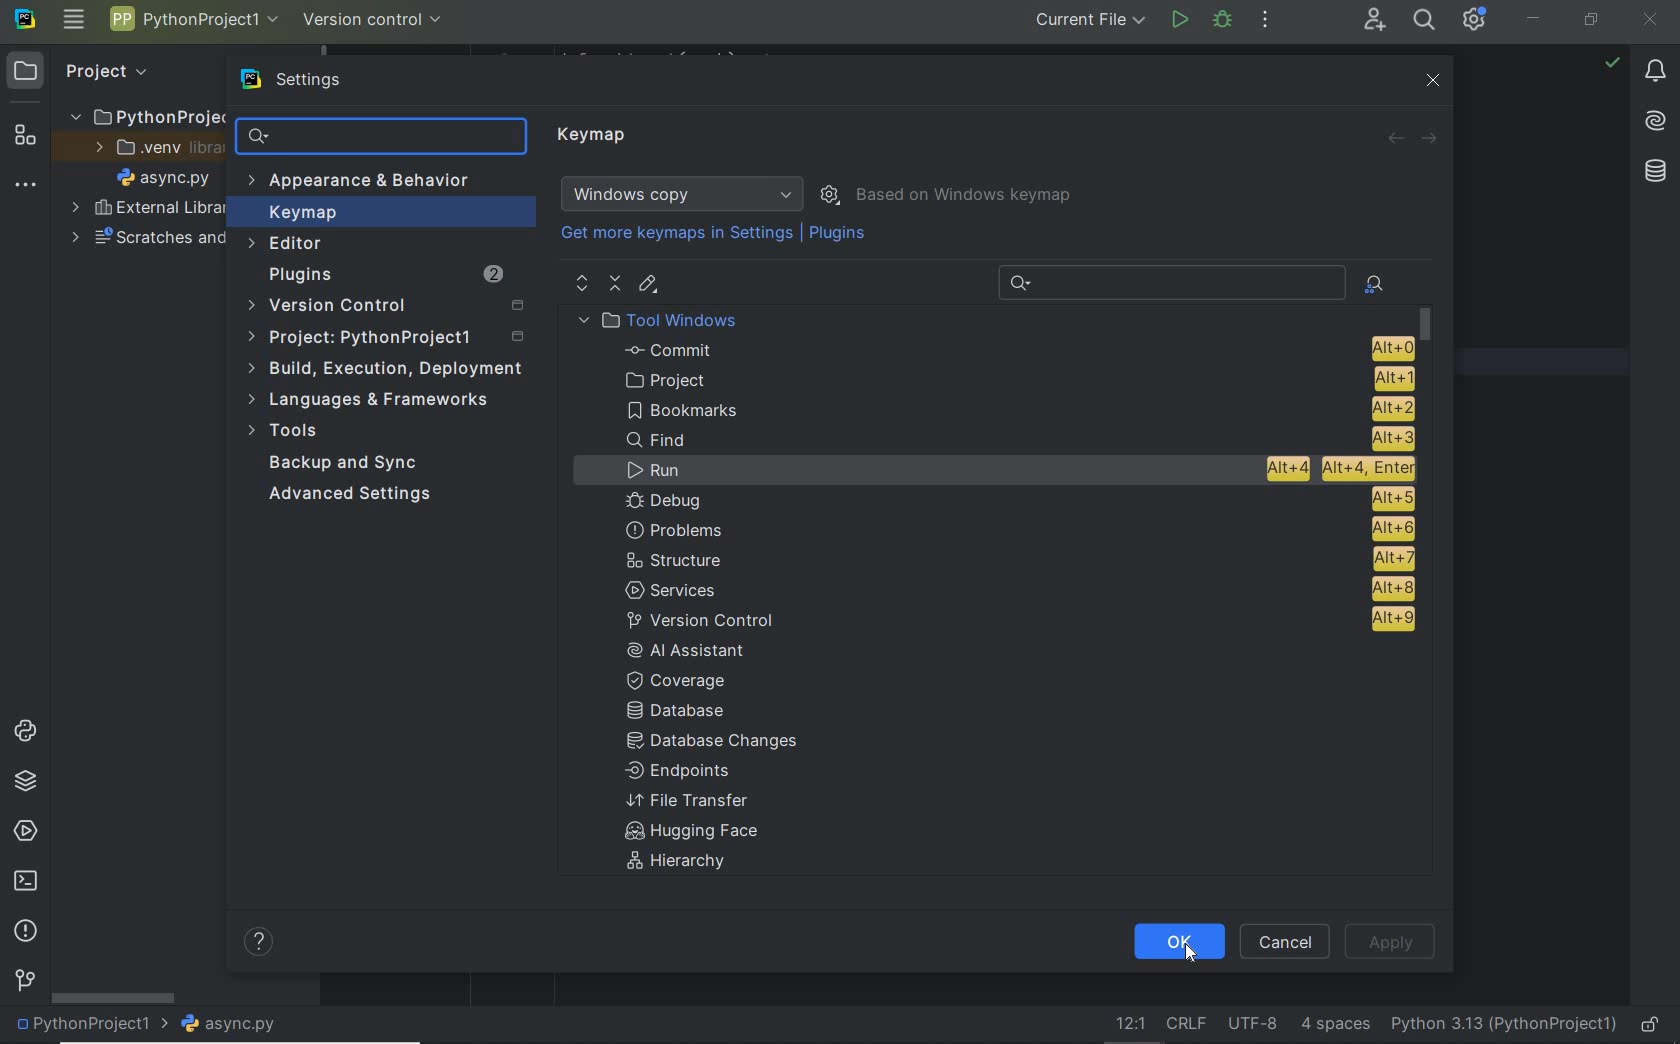 This screenshot has width=1680, height=1044. What do you see at coordinates (1282, 941) in the screenshot?
I see `Cancel` at bounding box center [1282, 941].